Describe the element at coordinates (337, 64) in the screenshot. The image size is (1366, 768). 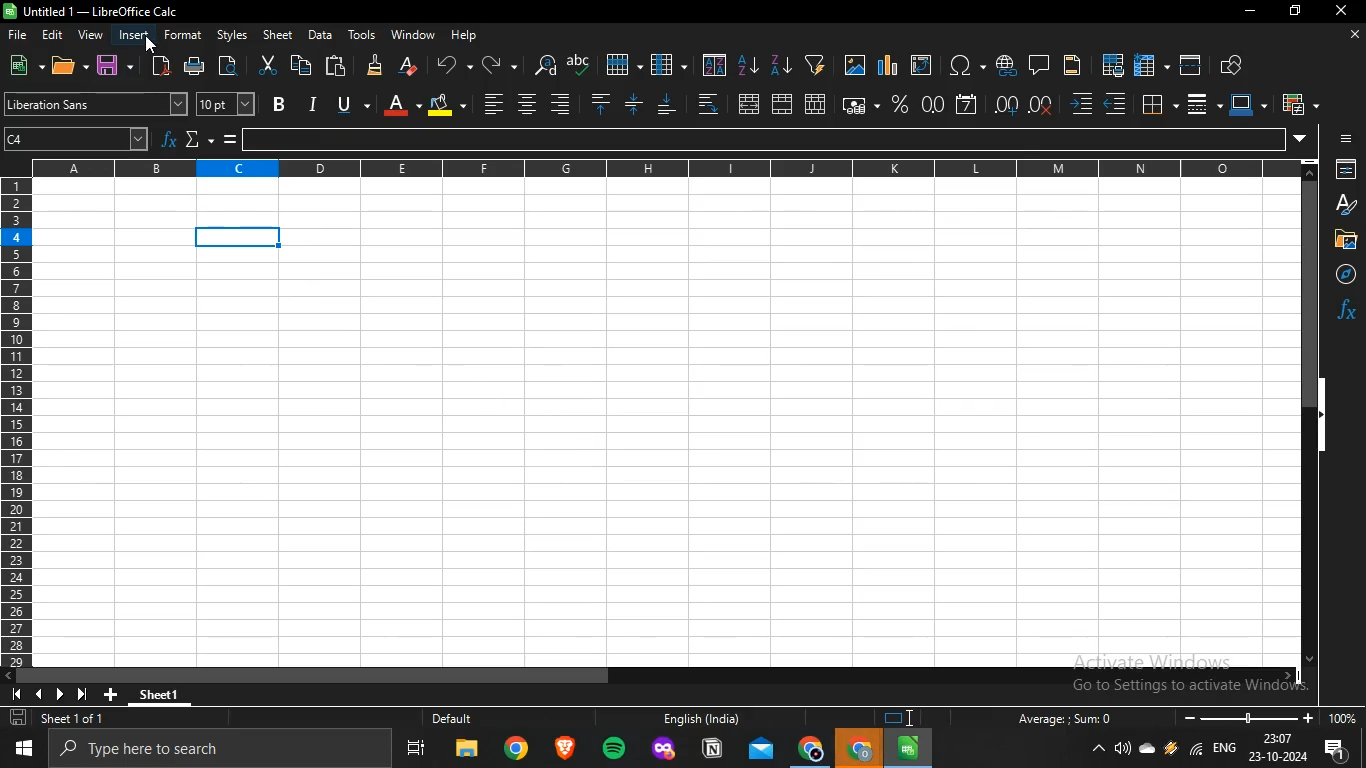
I see `paste` at that location.